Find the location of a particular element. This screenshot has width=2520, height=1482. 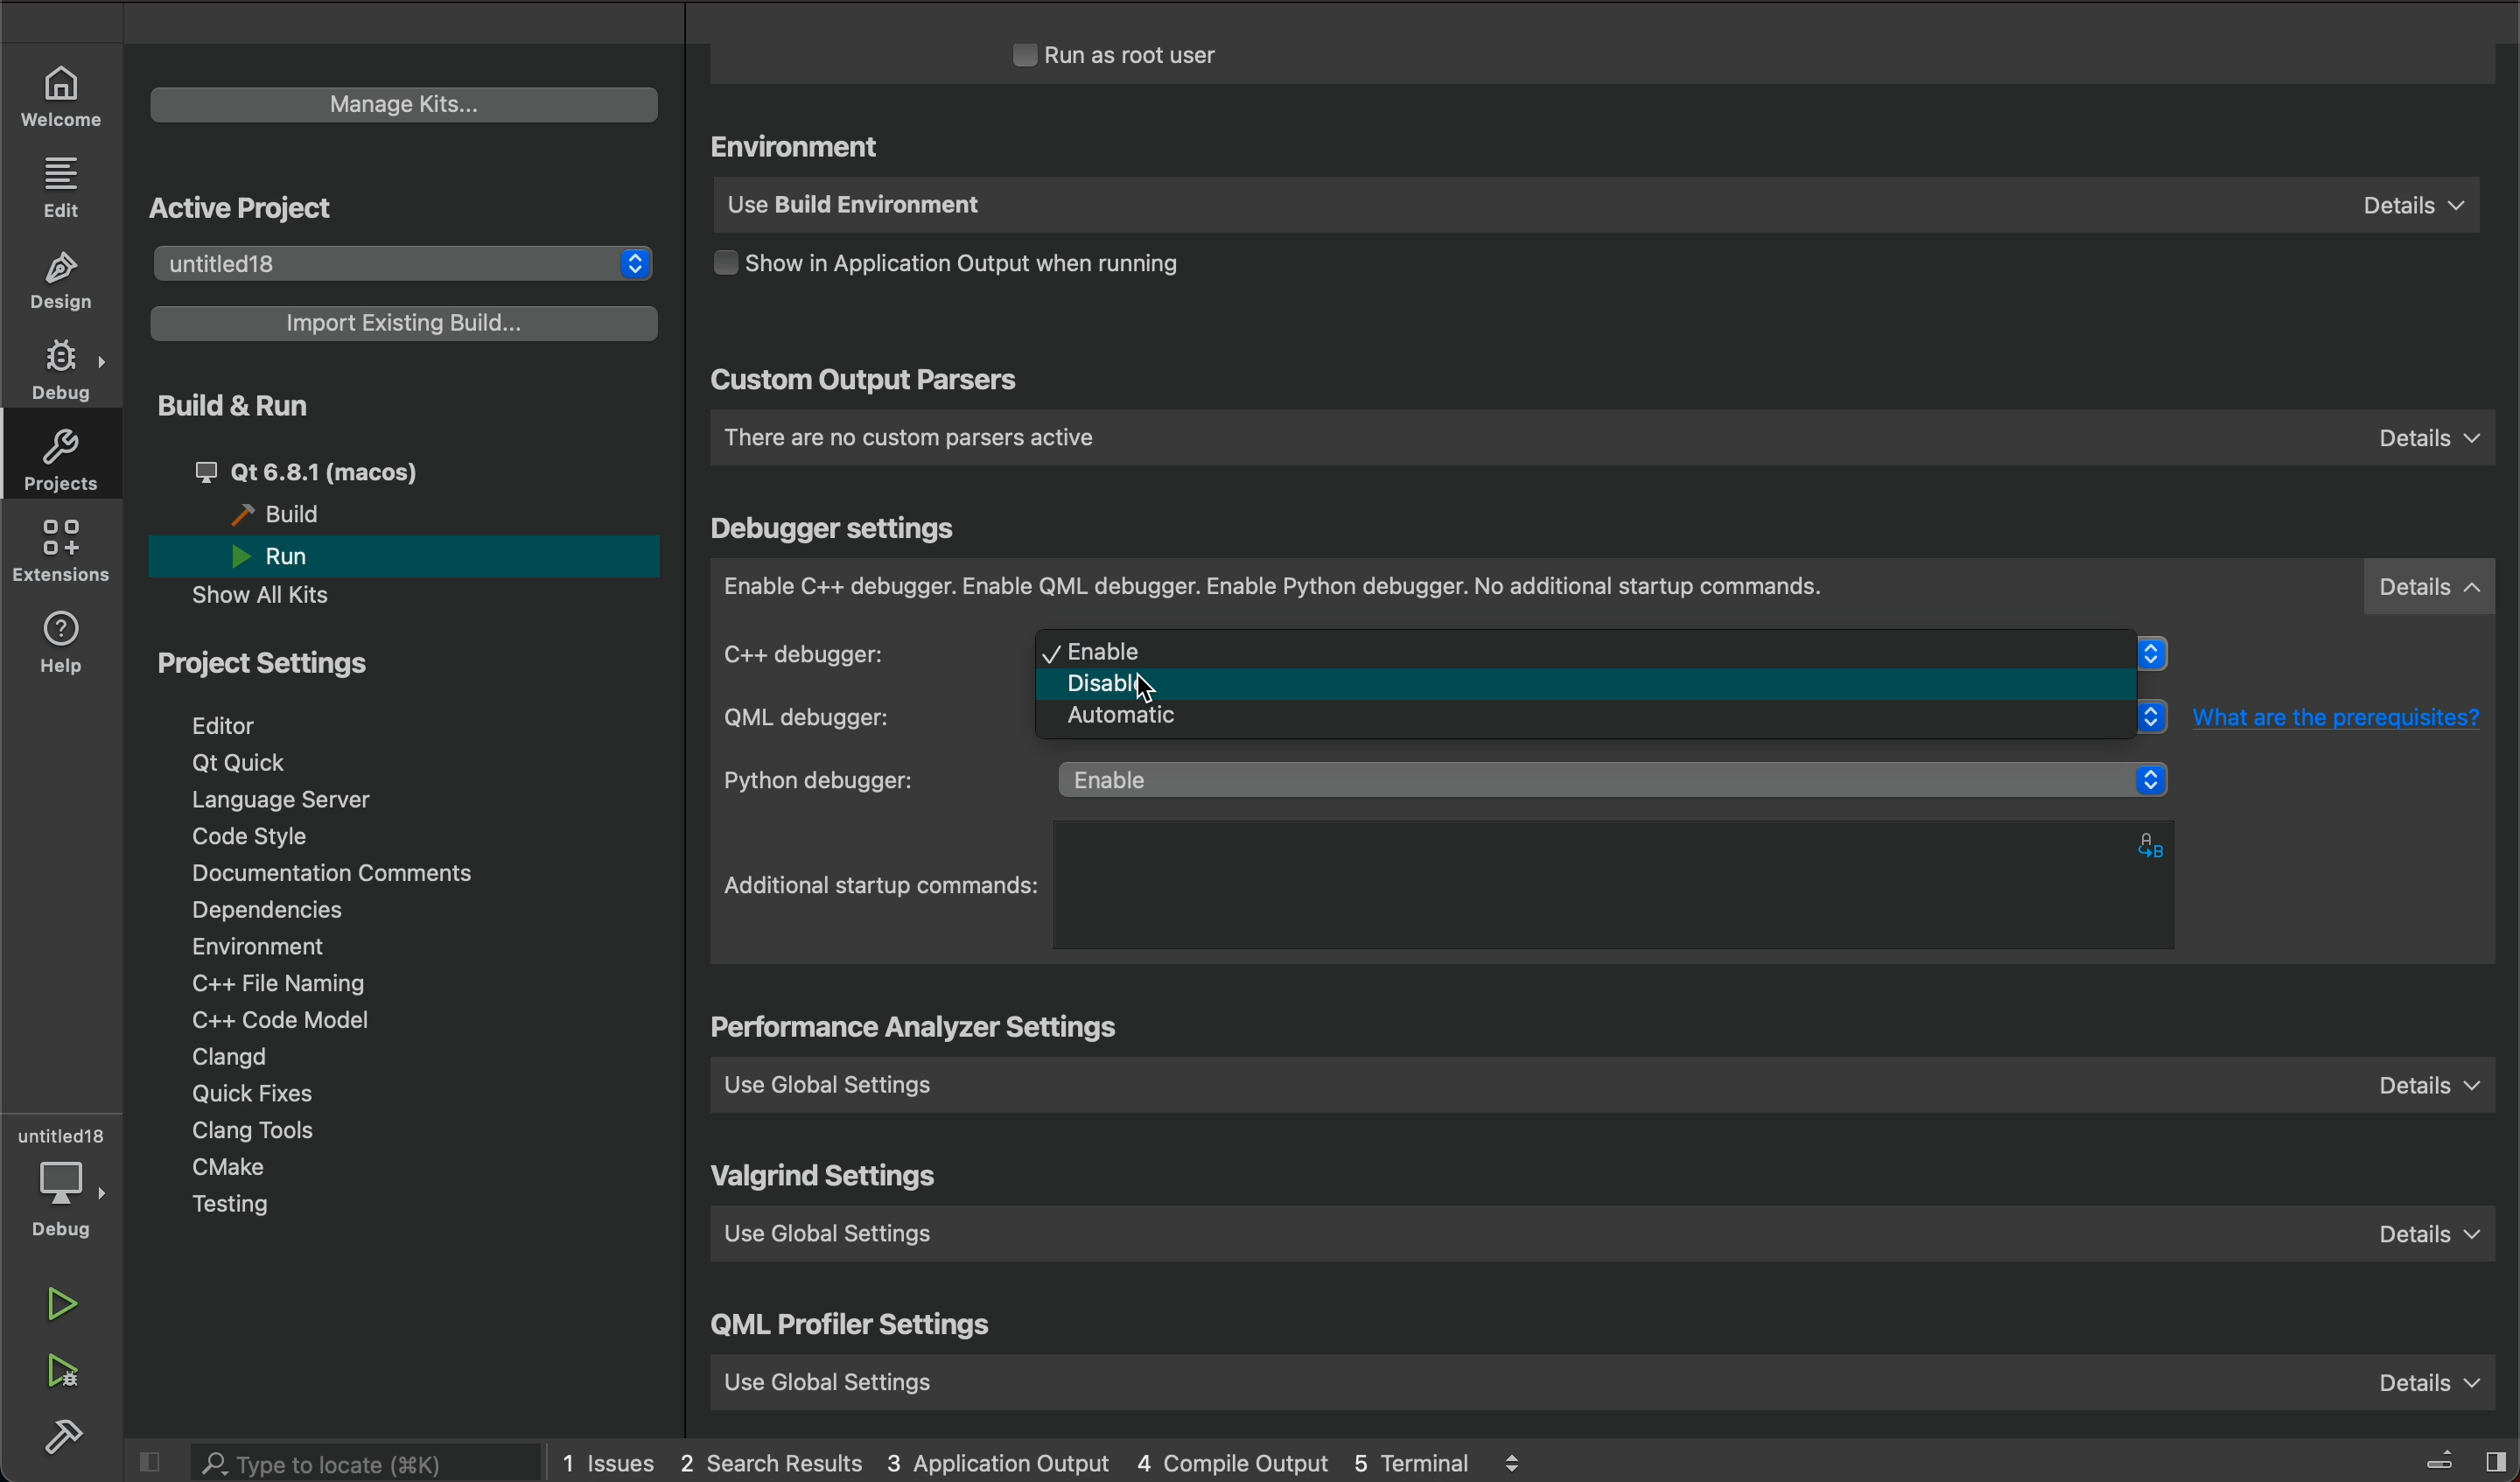

quick  is located at coordinates (259, 1096).